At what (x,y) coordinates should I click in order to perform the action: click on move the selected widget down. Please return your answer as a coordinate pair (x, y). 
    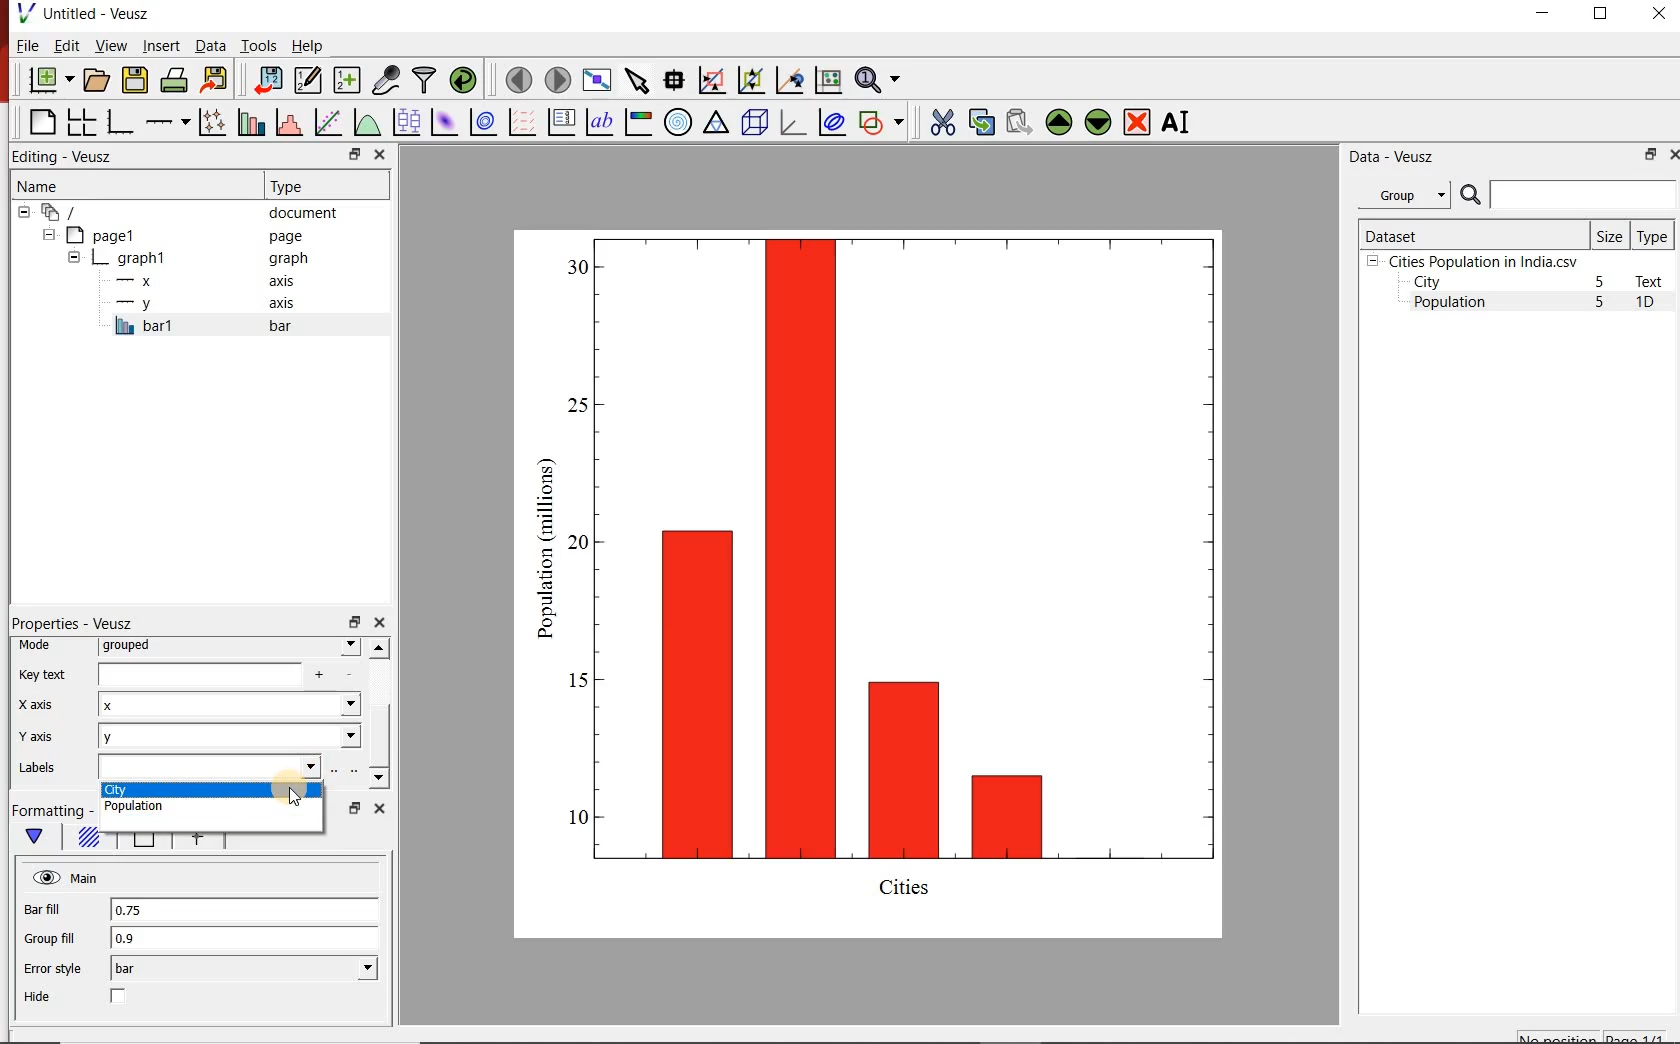
    Looking at the image, I should click on (1098, 122).